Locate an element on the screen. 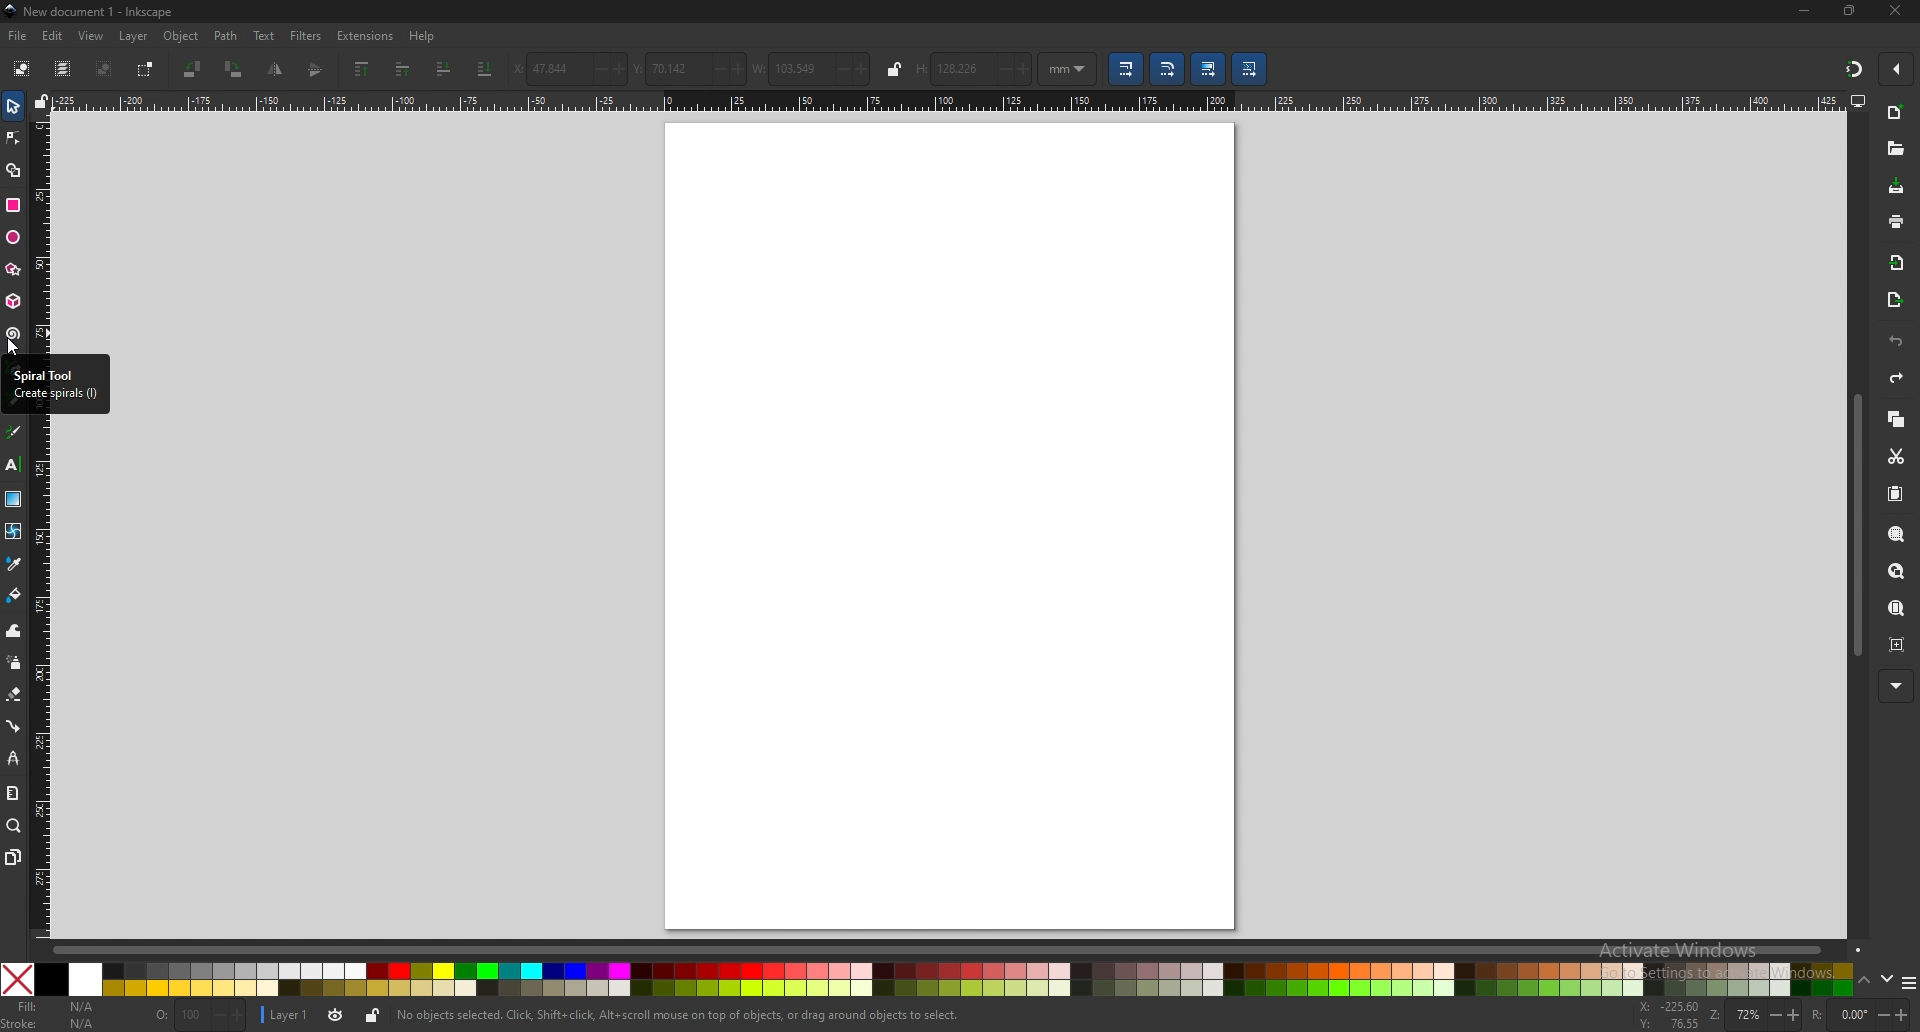 This screenshot has width=1920, height=1032. object is located at coordinates (183, 35).